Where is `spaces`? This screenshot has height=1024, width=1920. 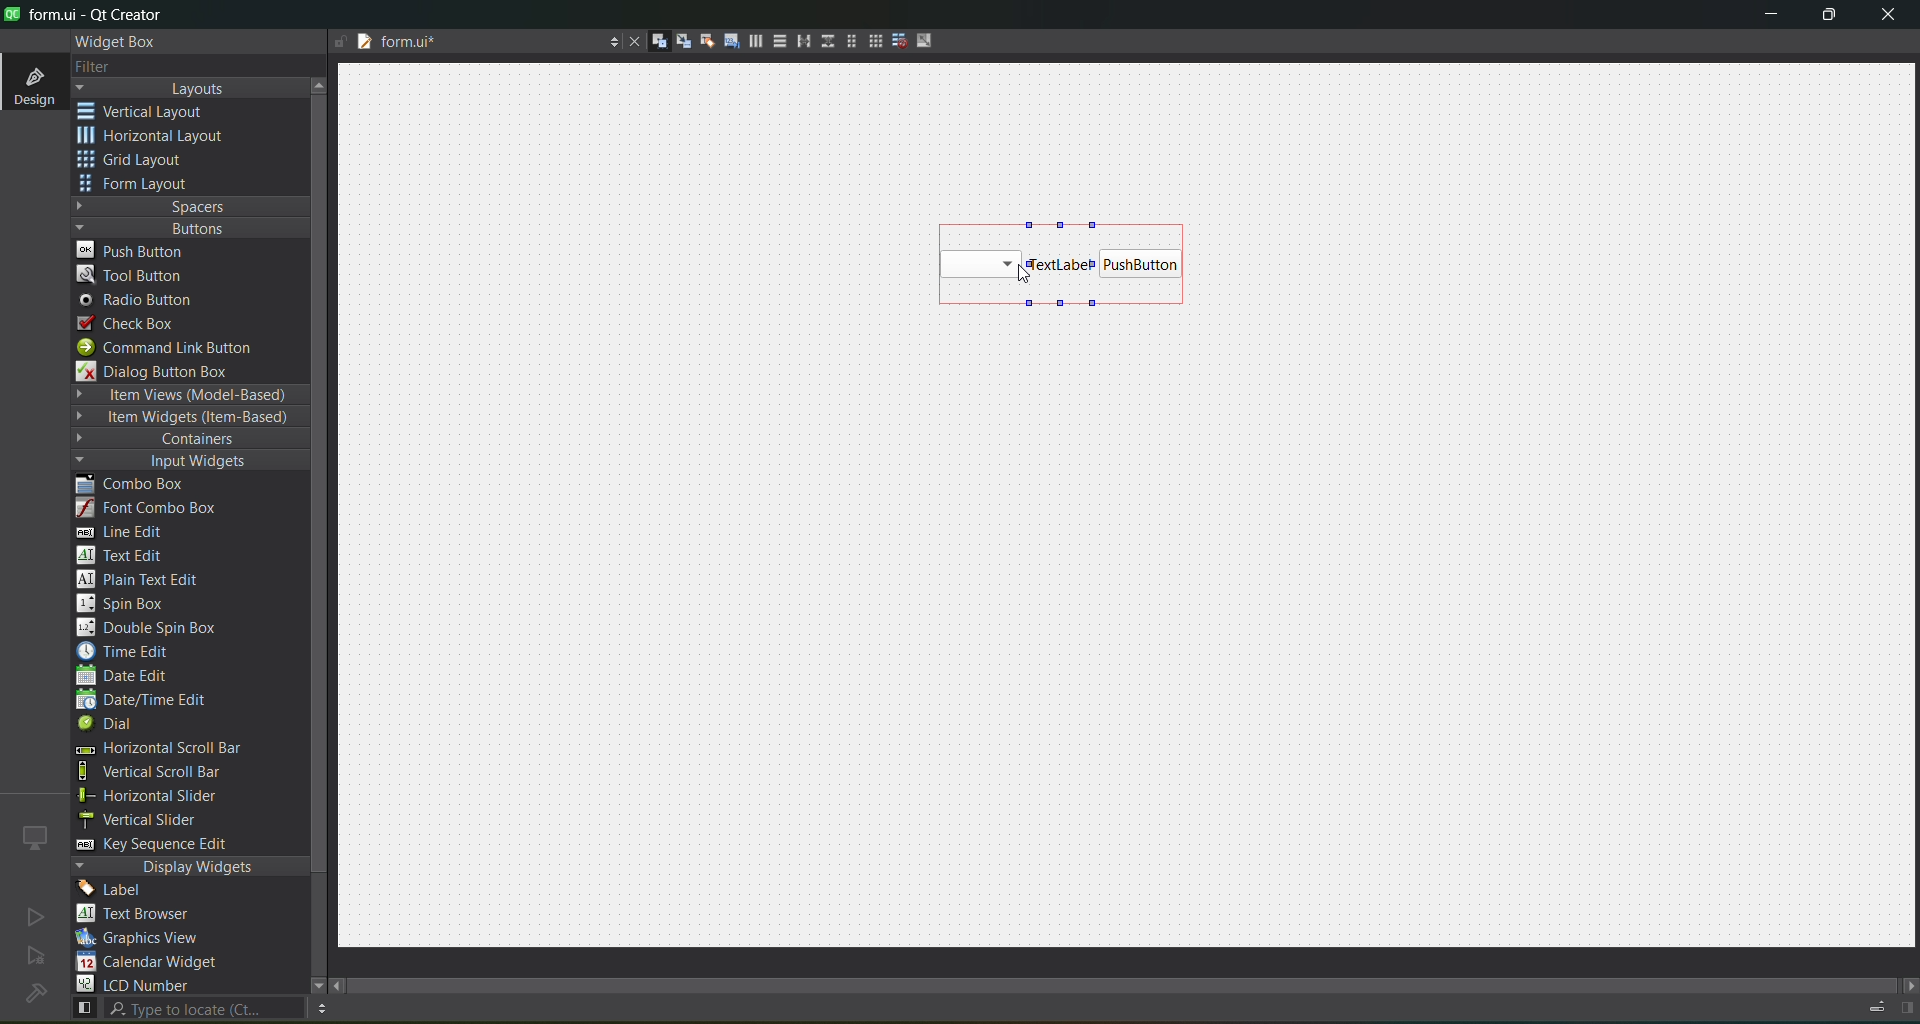
spaces is located at coordinates (191, 206).